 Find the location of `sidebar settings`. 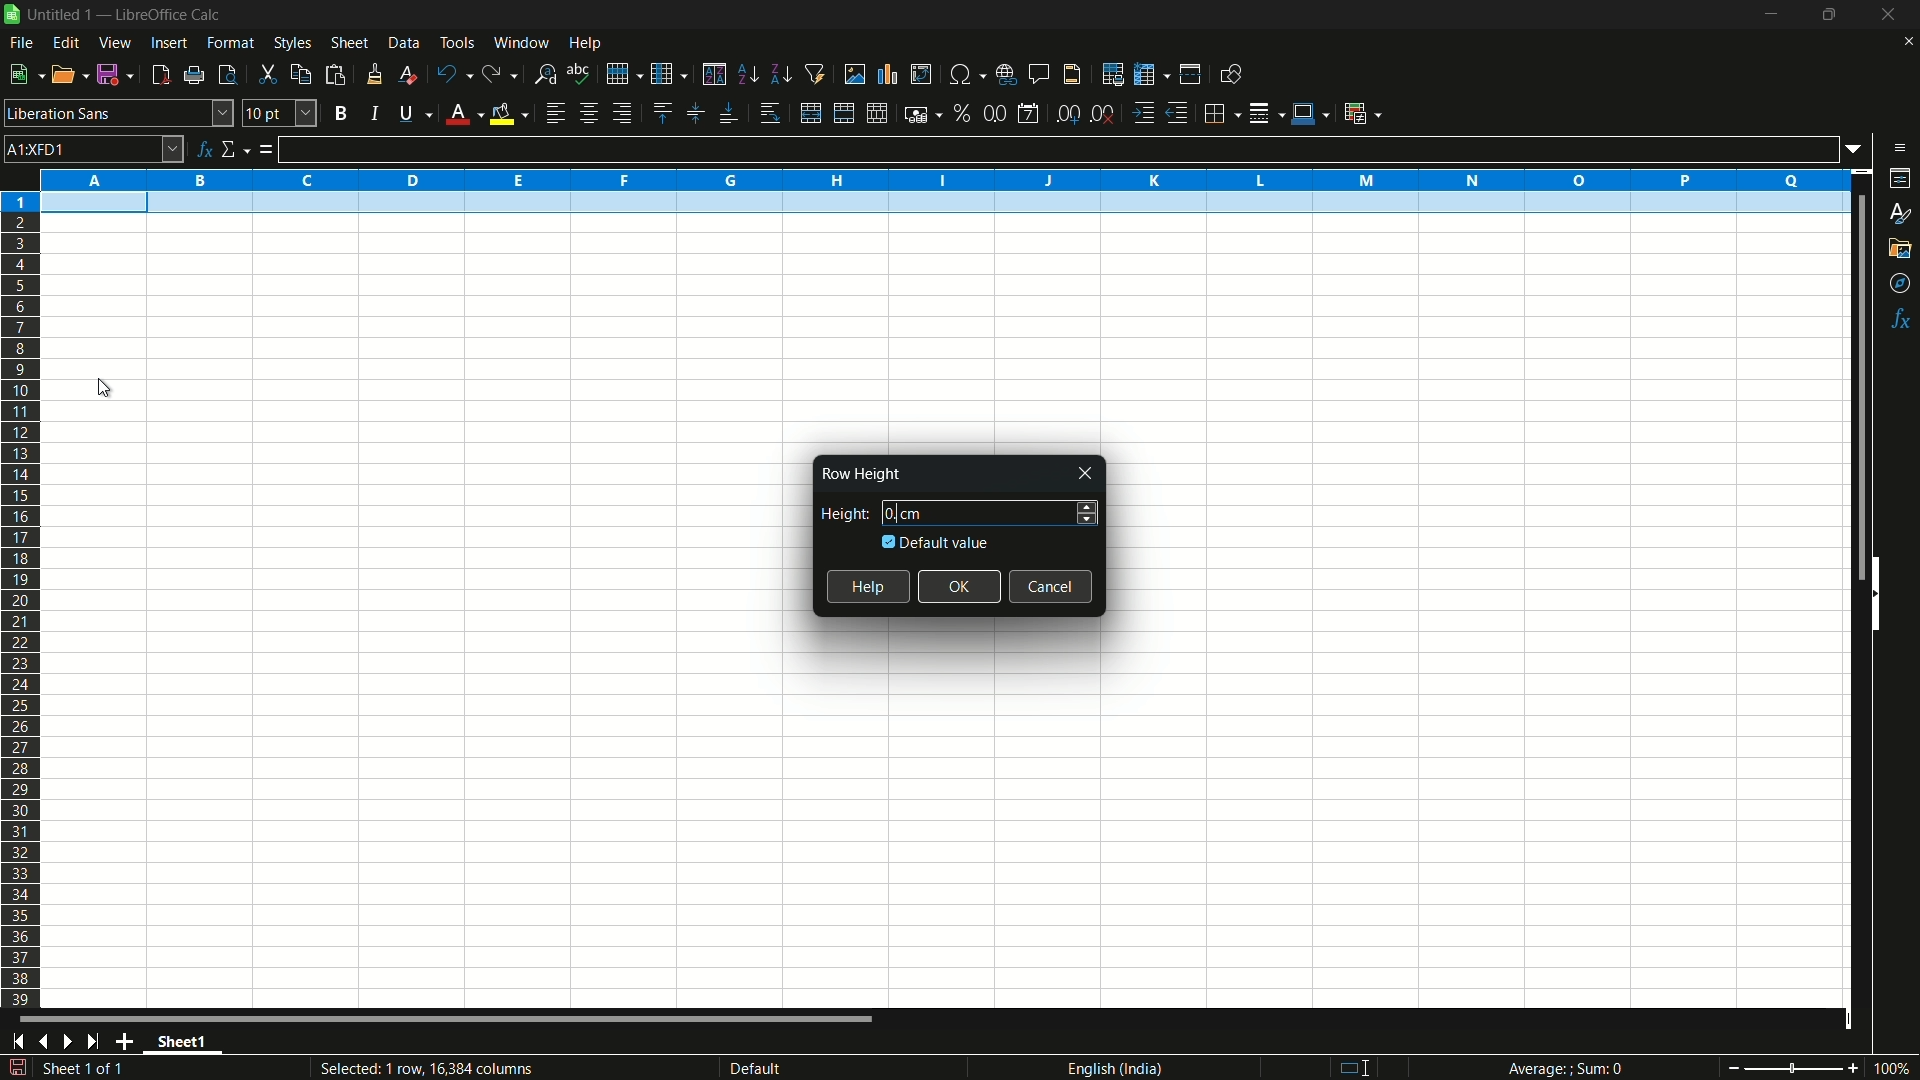

sidebar settings is located at coordinates (1899, 148).